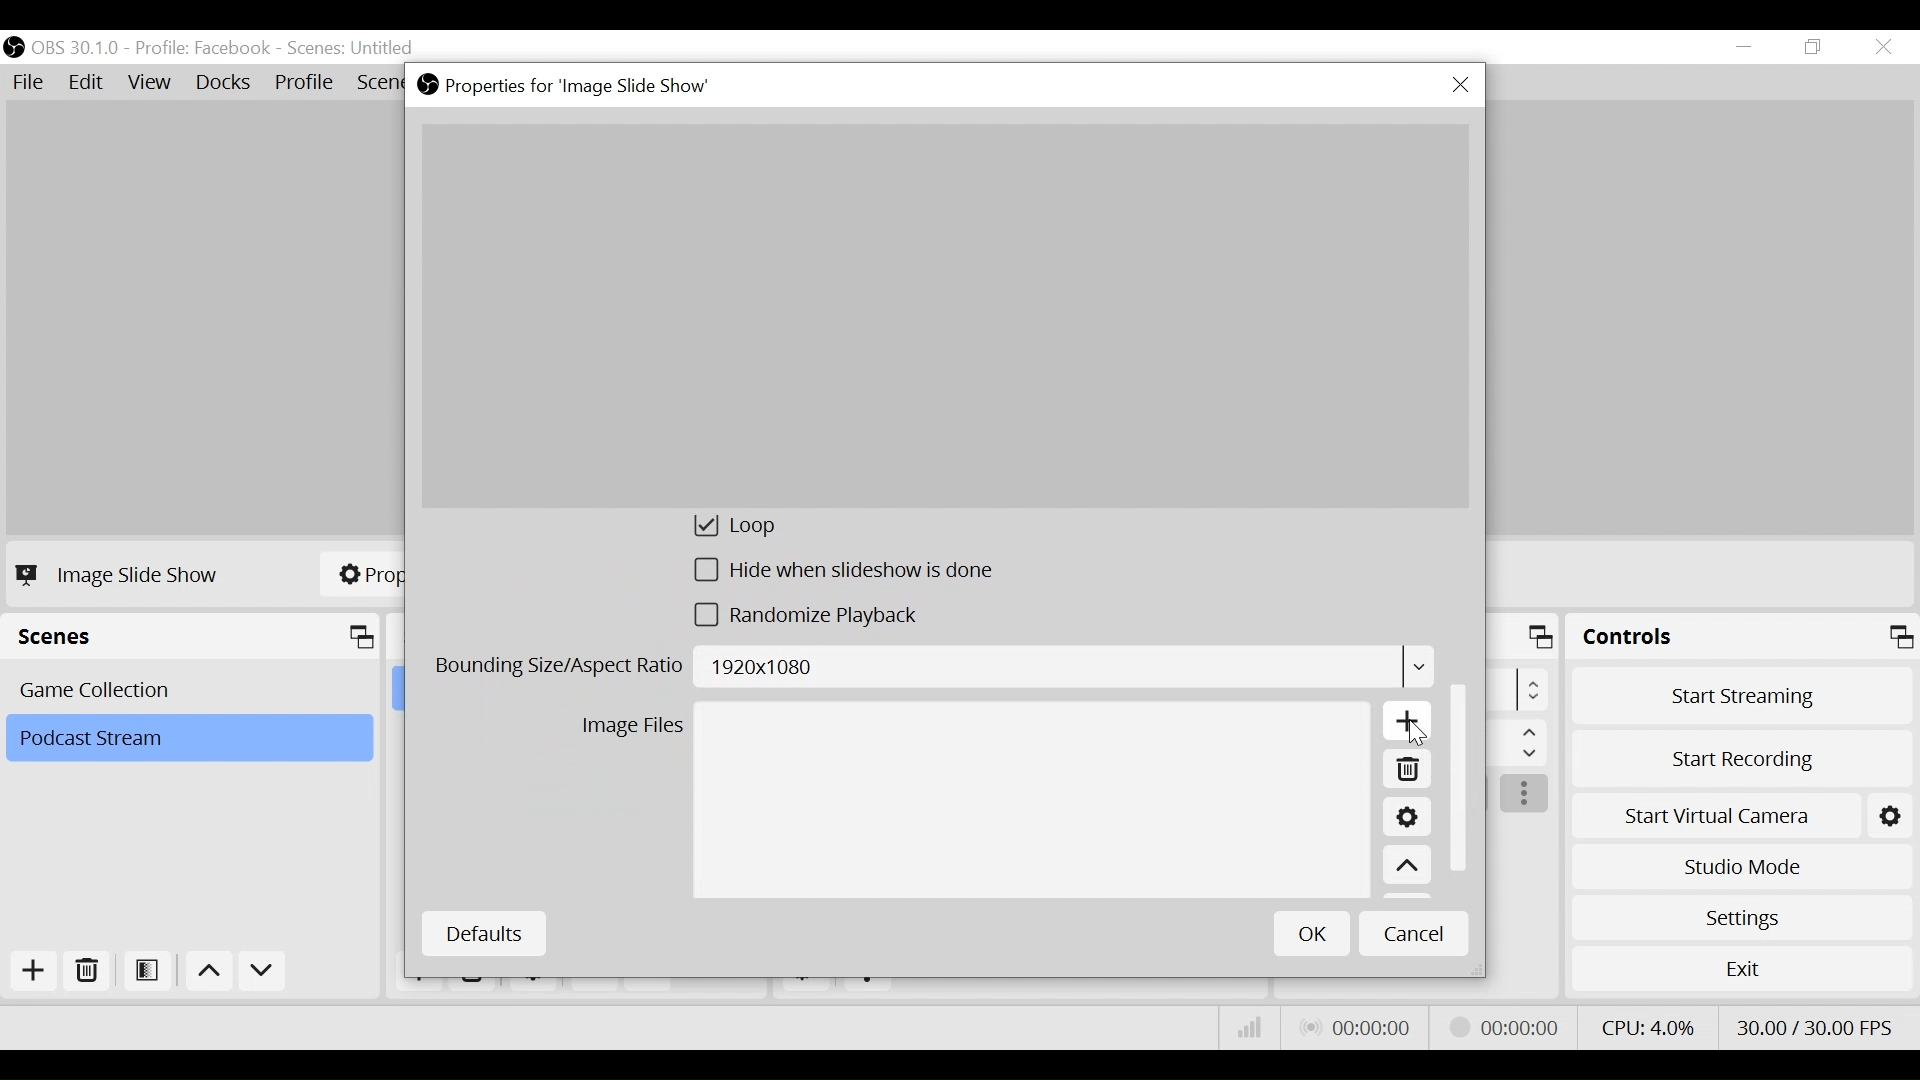 This screenshot has height=1080, width=1920. What do you see at coordinates (1312, 933) in the screenshot?
I see `OK` at bounding box center [1312, 933].